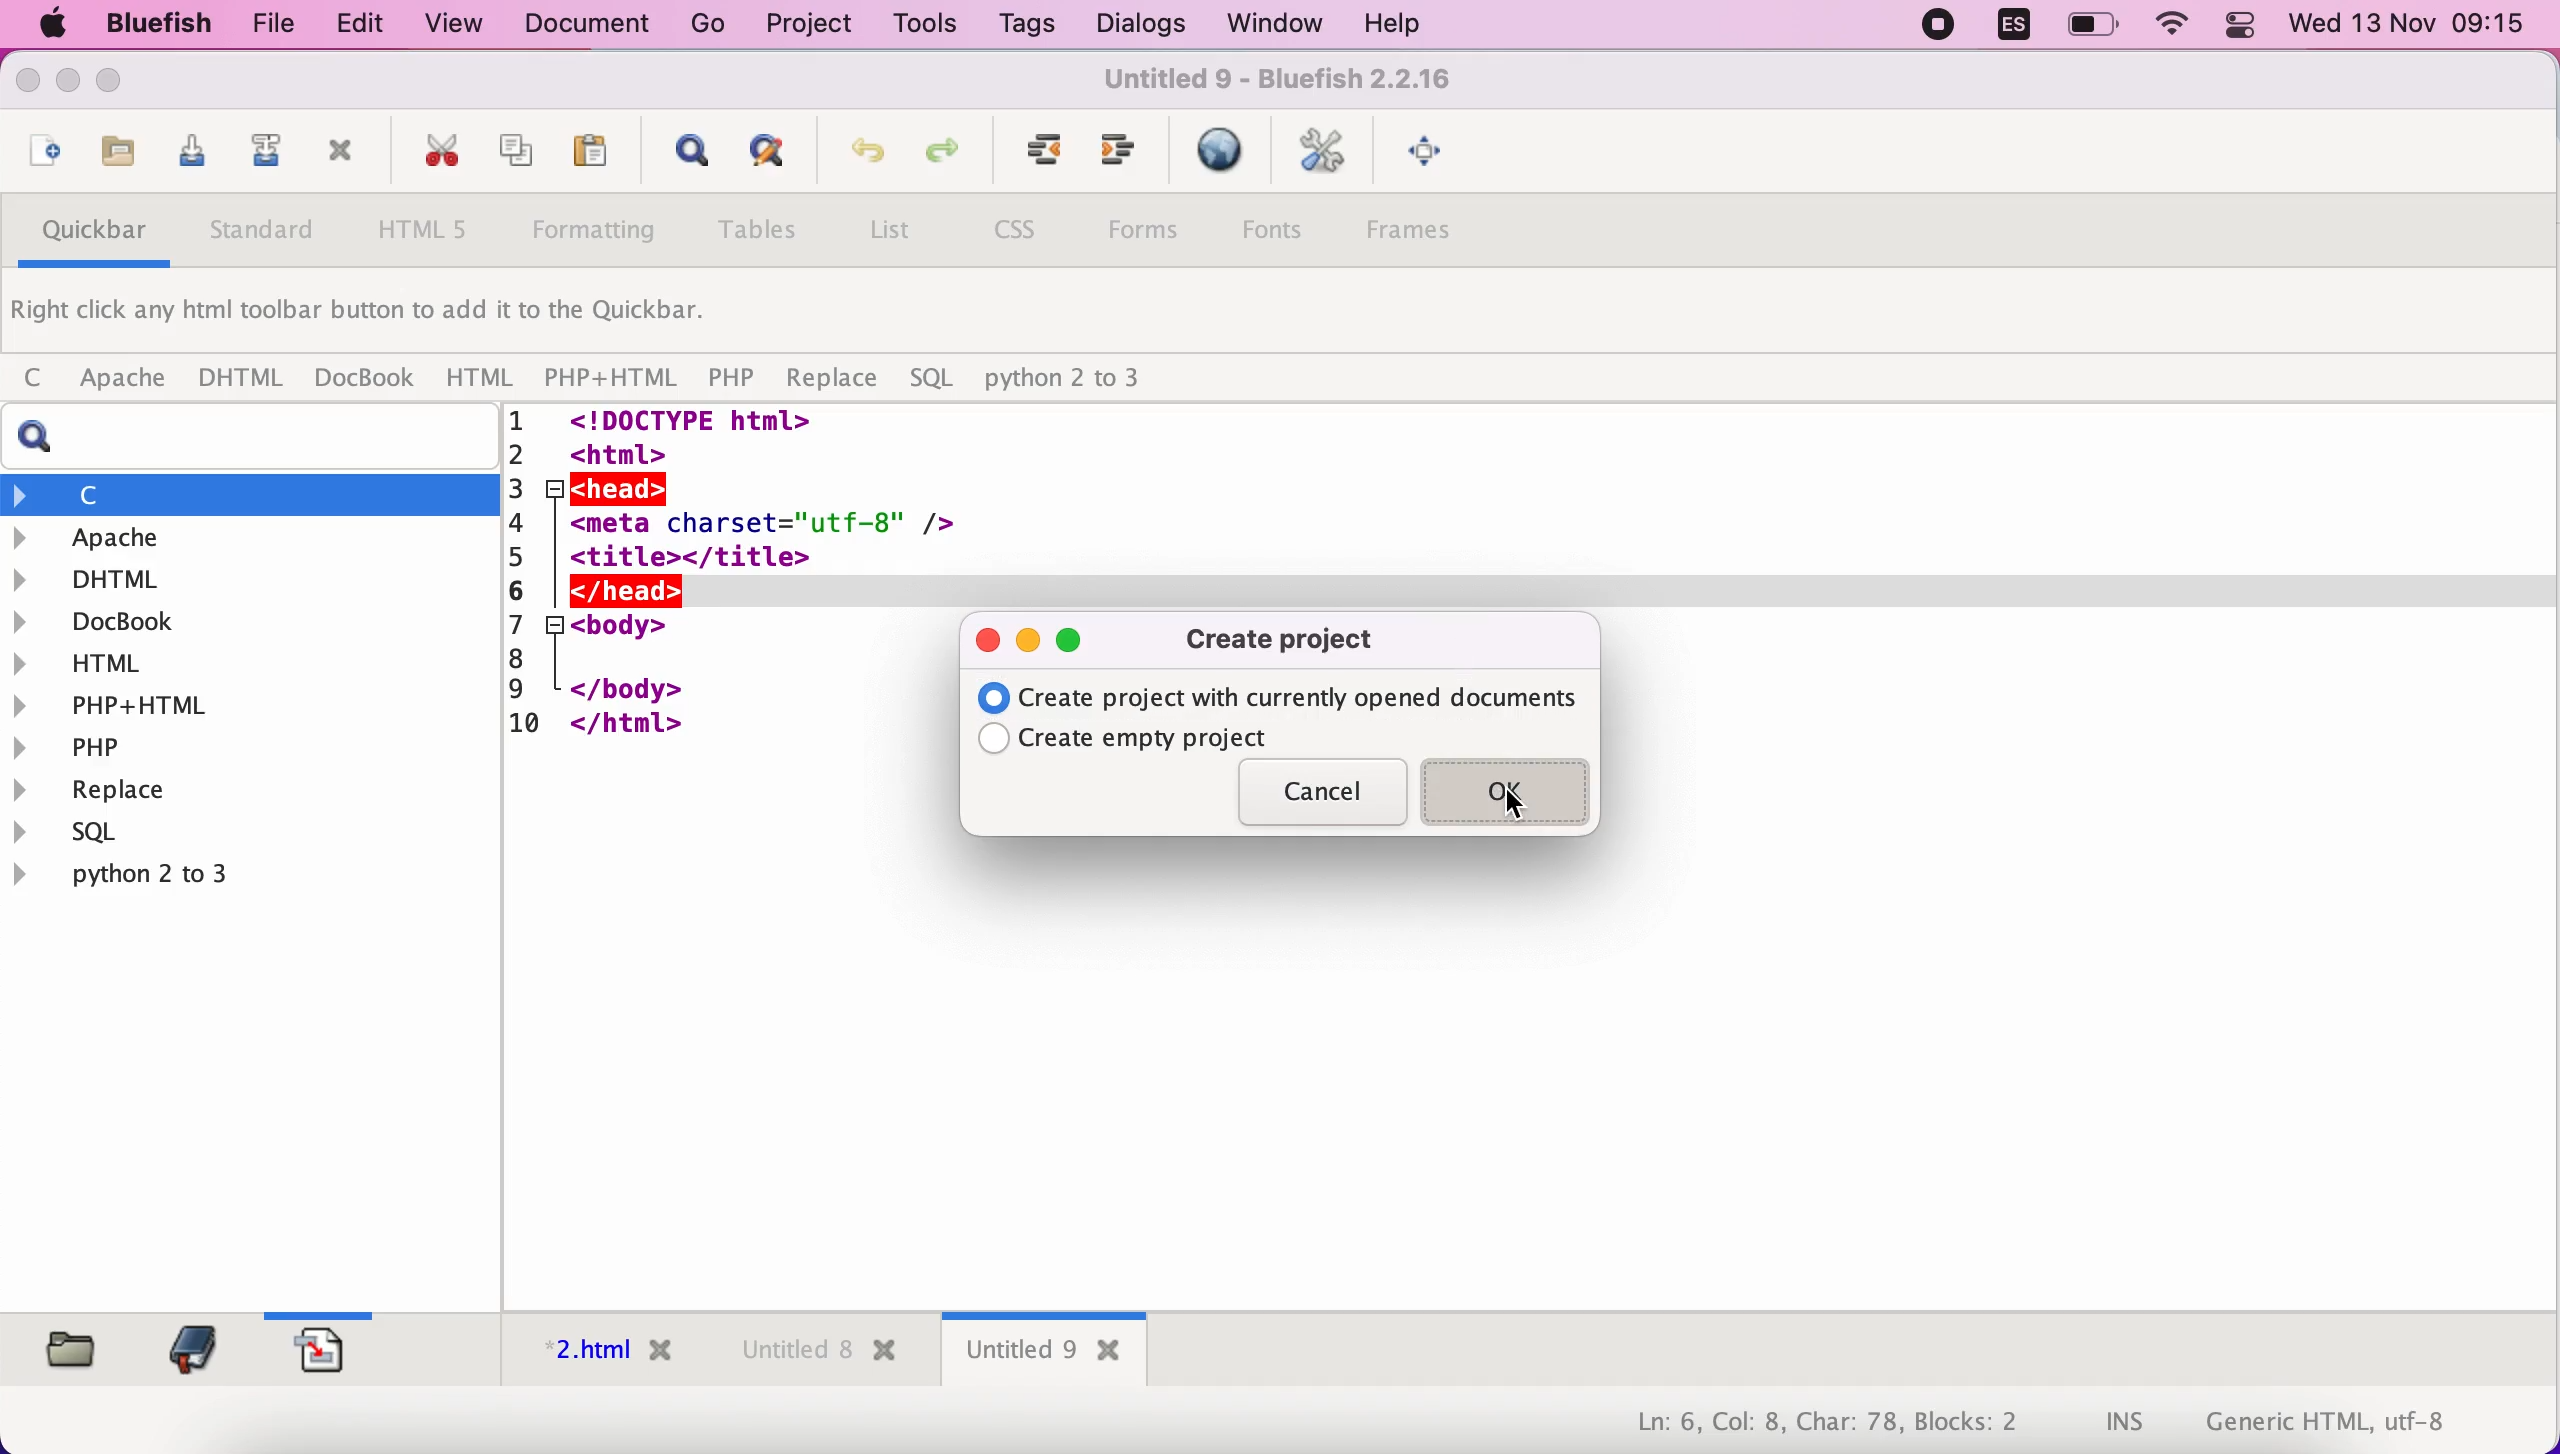  I want to click on title, so click(1275, 84).